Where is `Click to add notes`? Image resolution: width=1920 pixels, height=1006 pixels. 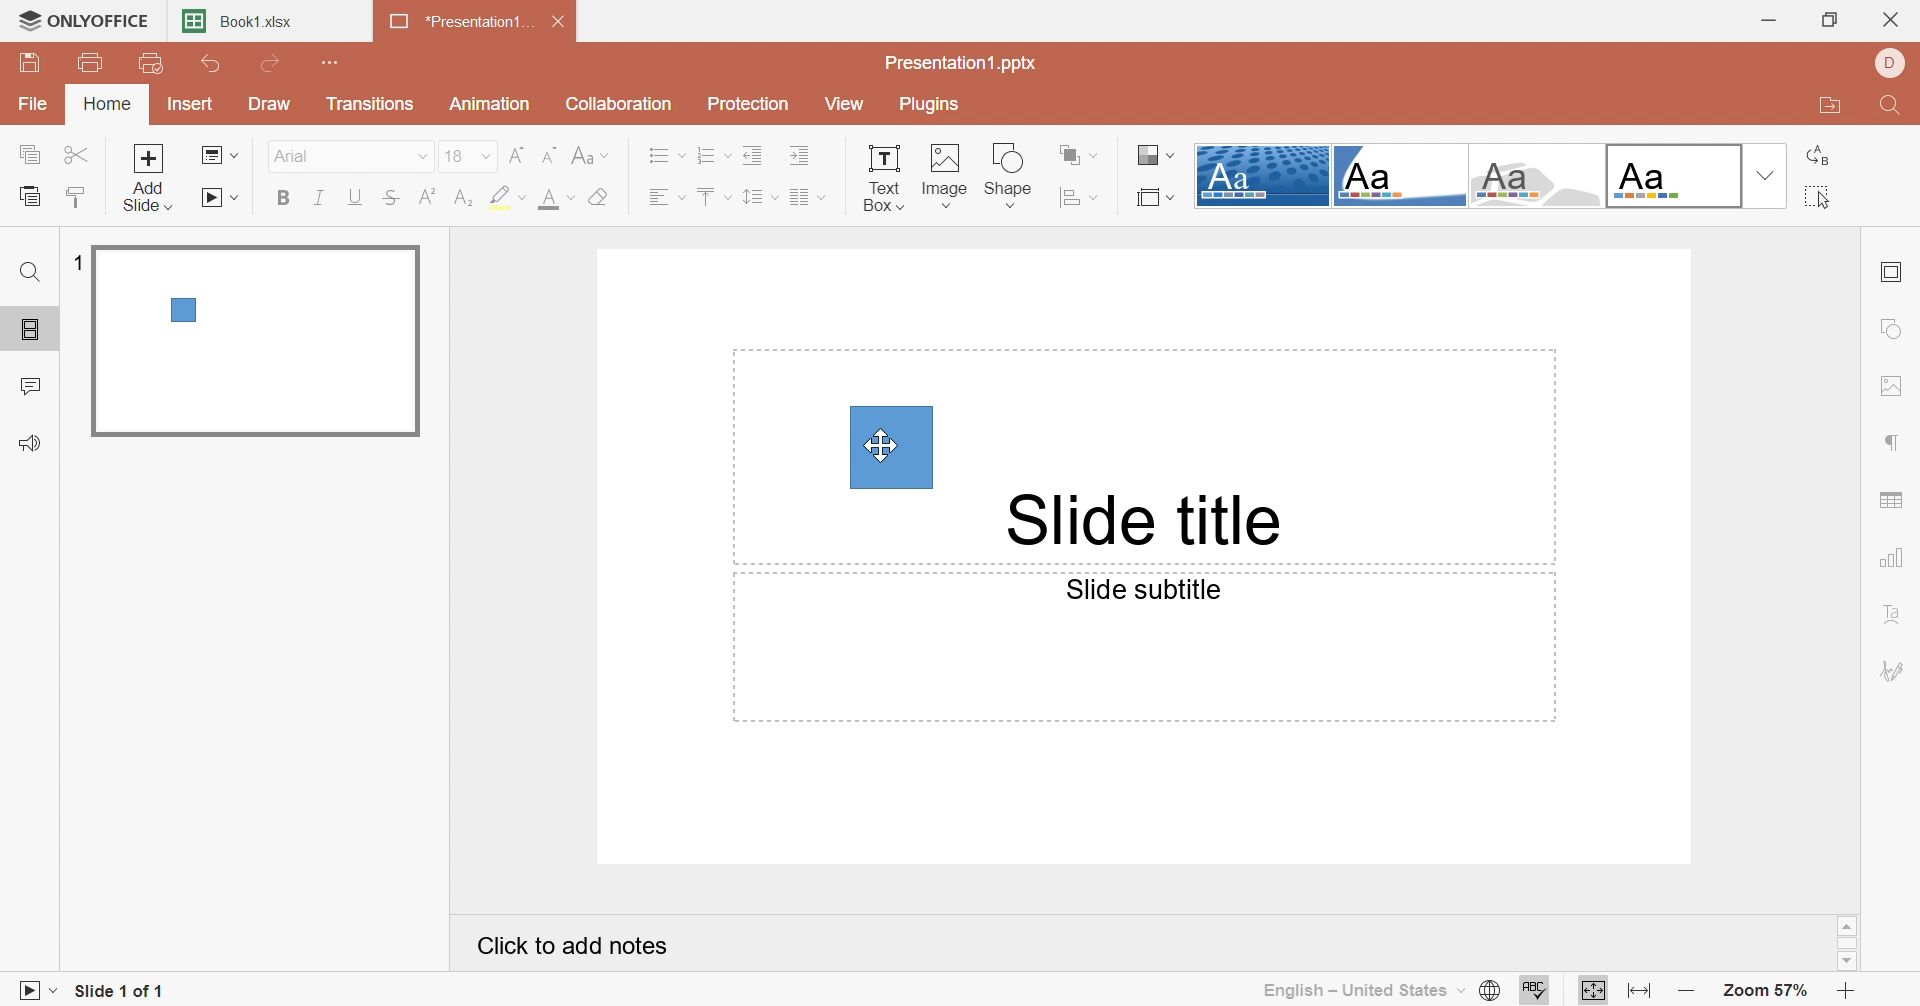 Click to add notes is located at coordinates (574, 949).